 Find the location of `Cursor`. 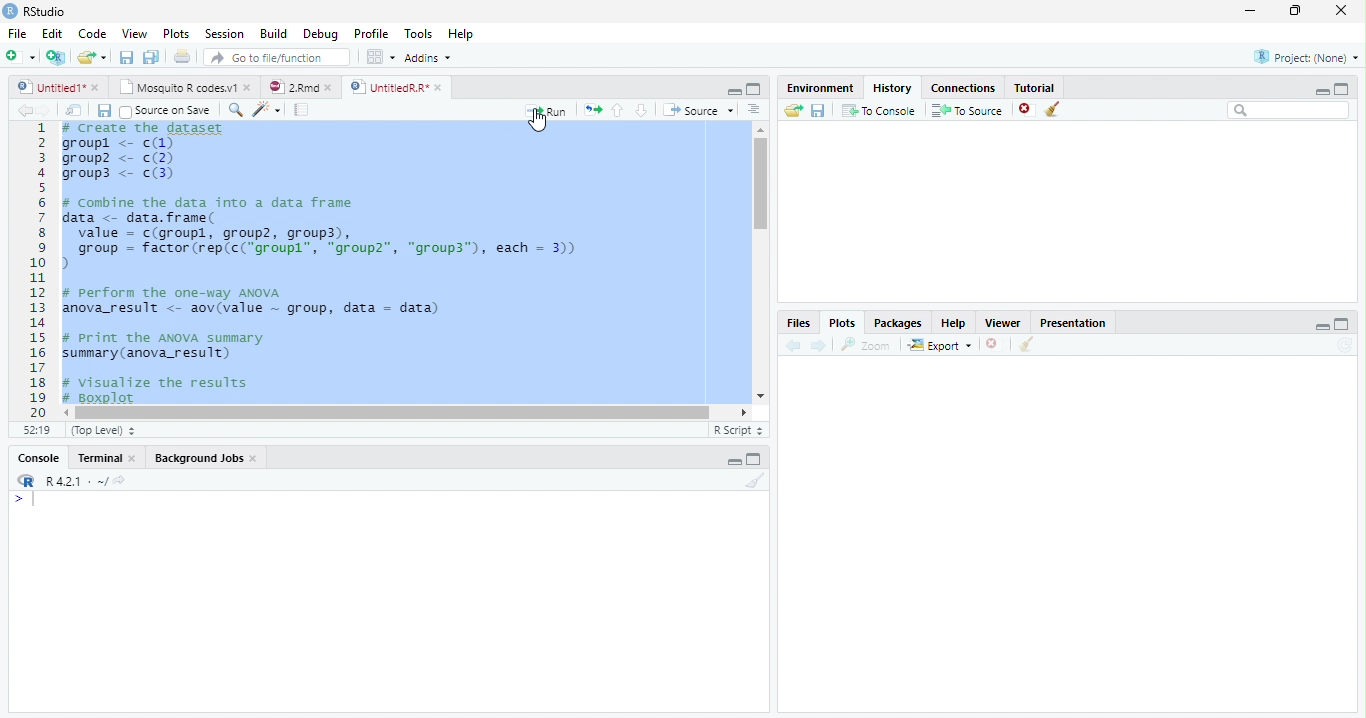

Cursor is located at coordinates (38, 501).